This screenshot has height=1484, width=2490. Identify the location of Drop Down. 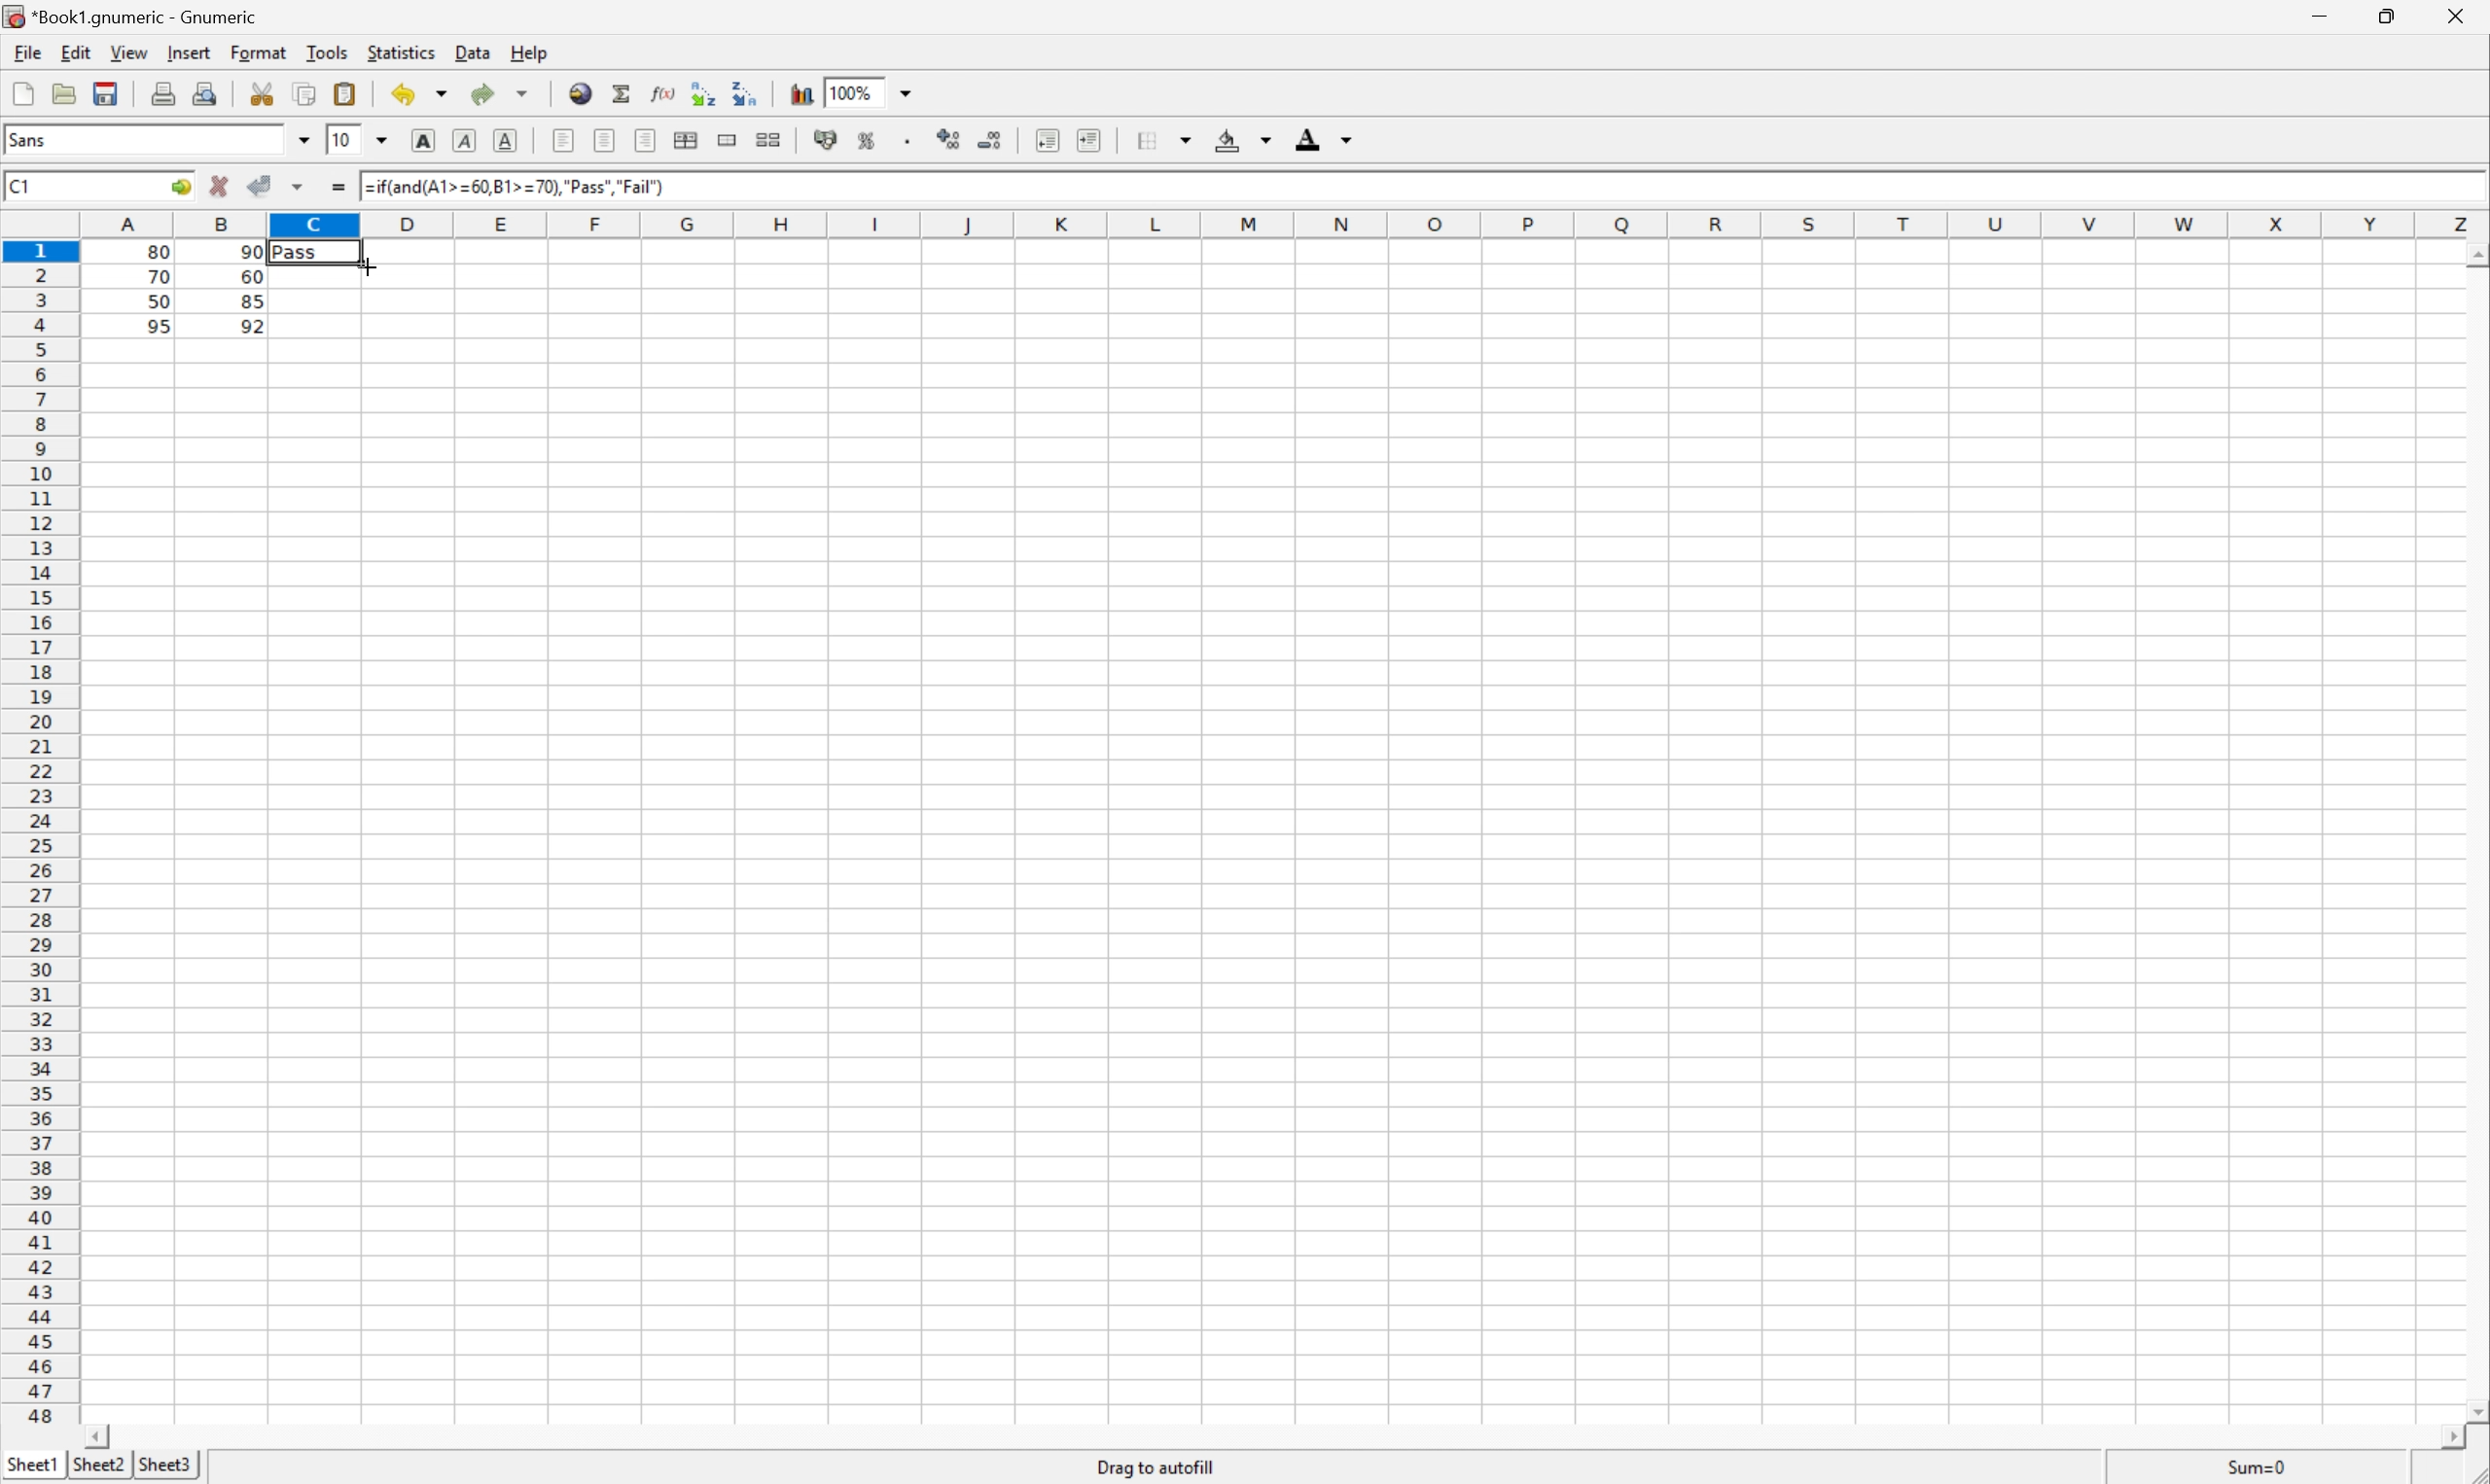
(388, 140).